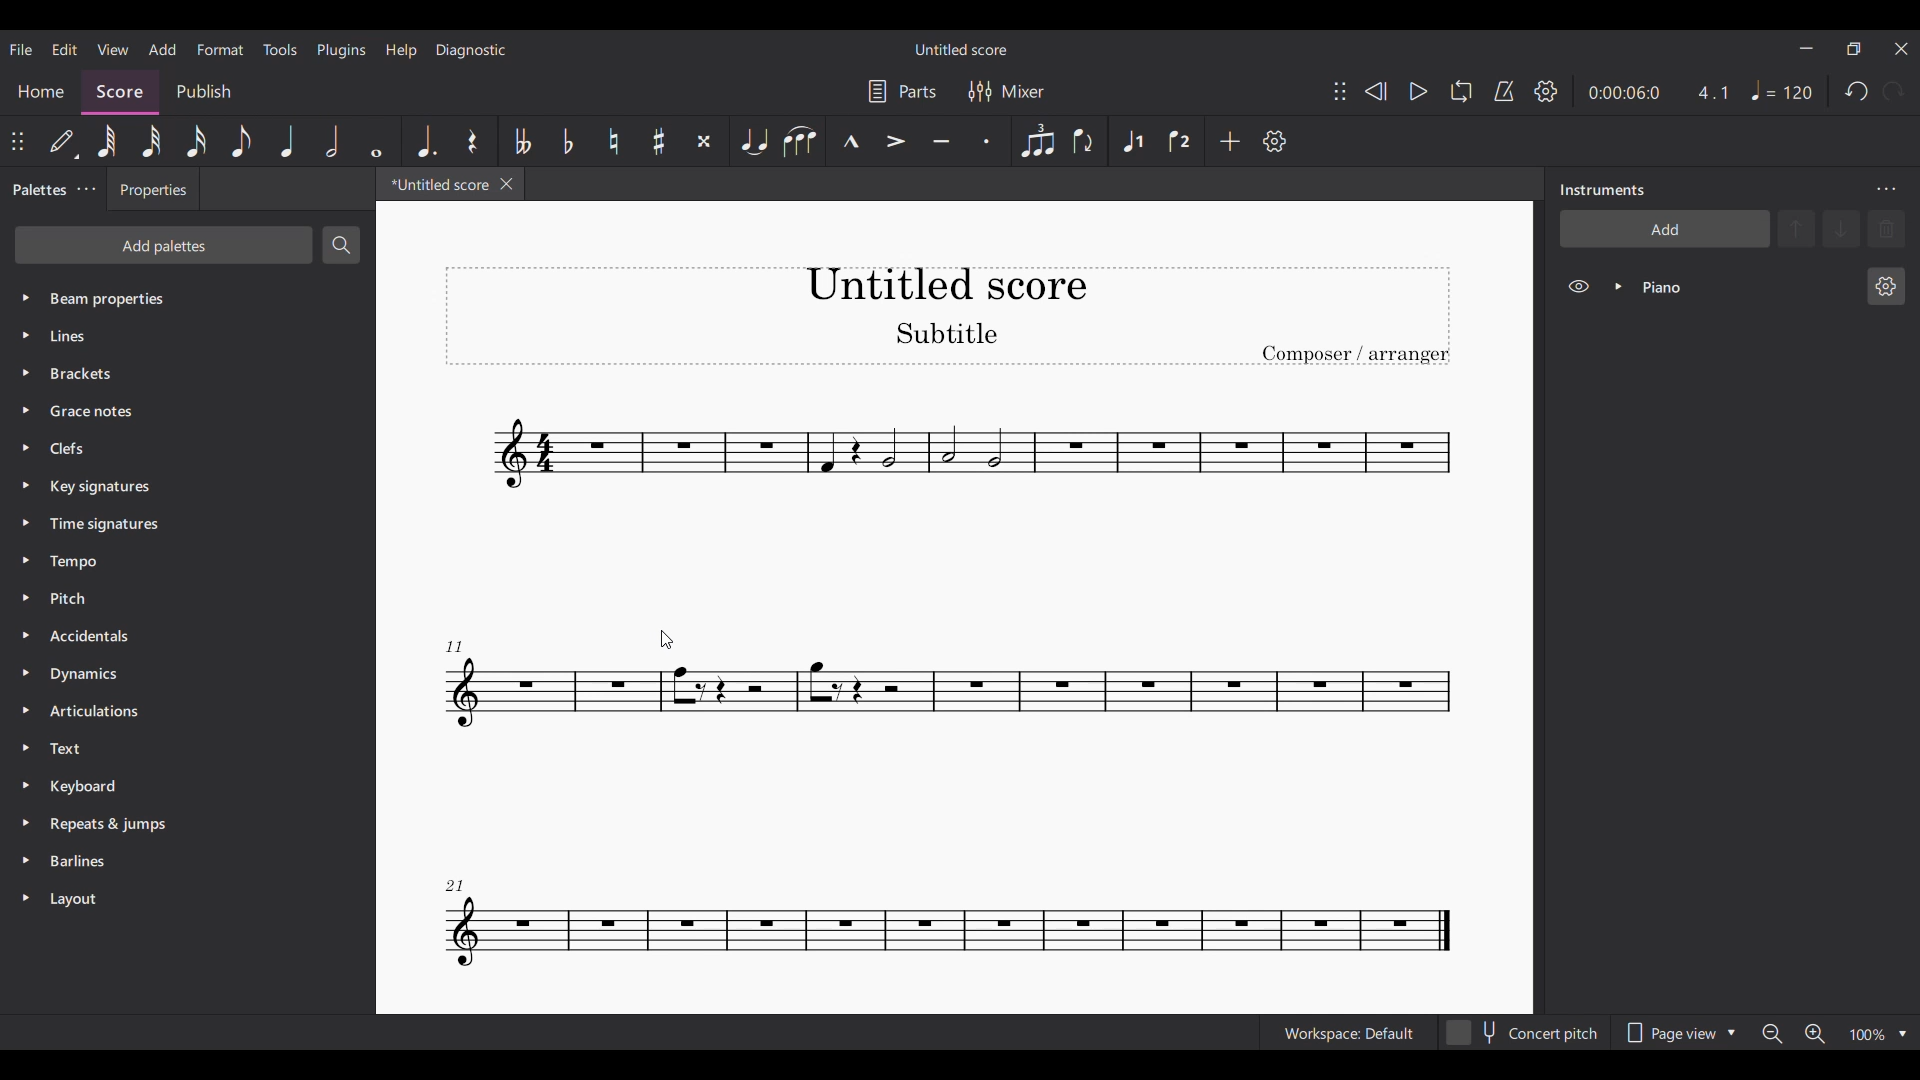  I want to click on More settings, so click(86, 190).